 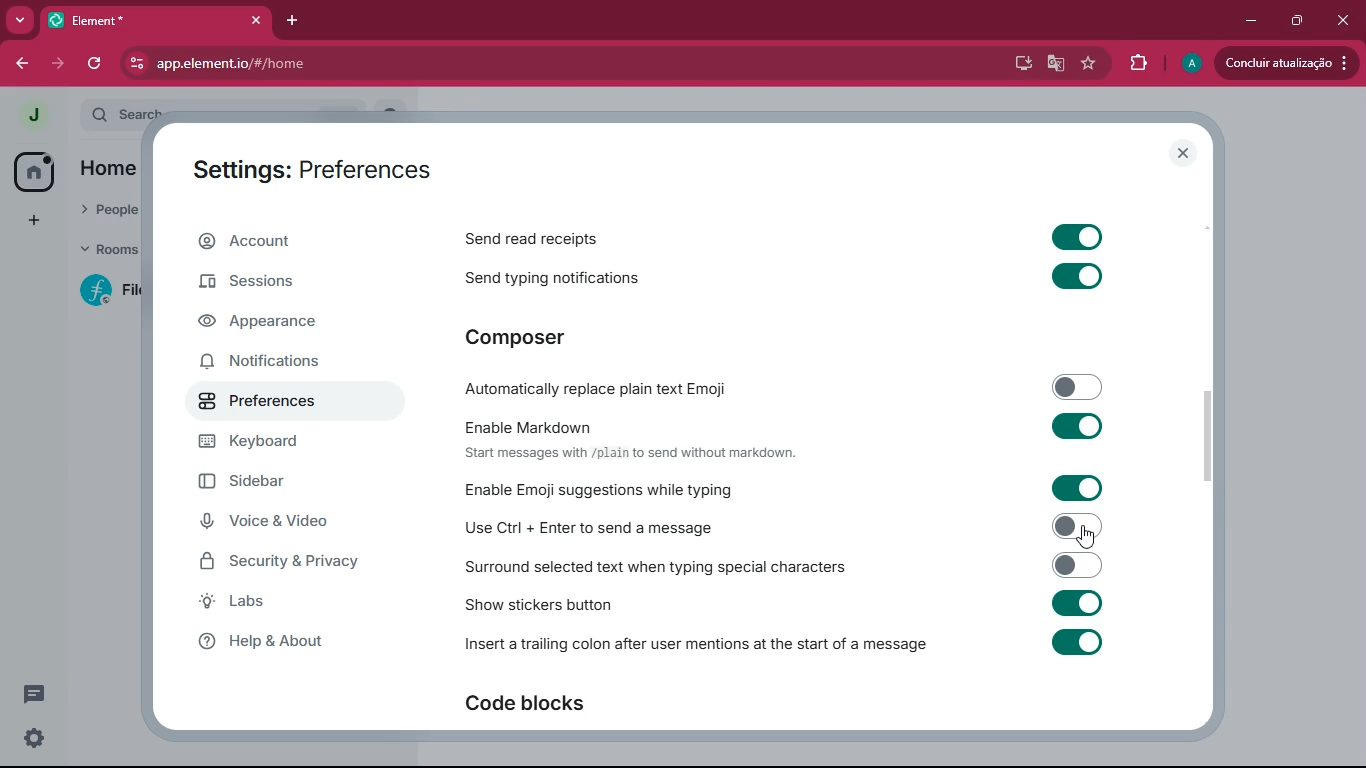 I want to click on back, so click(x=21, y=64).